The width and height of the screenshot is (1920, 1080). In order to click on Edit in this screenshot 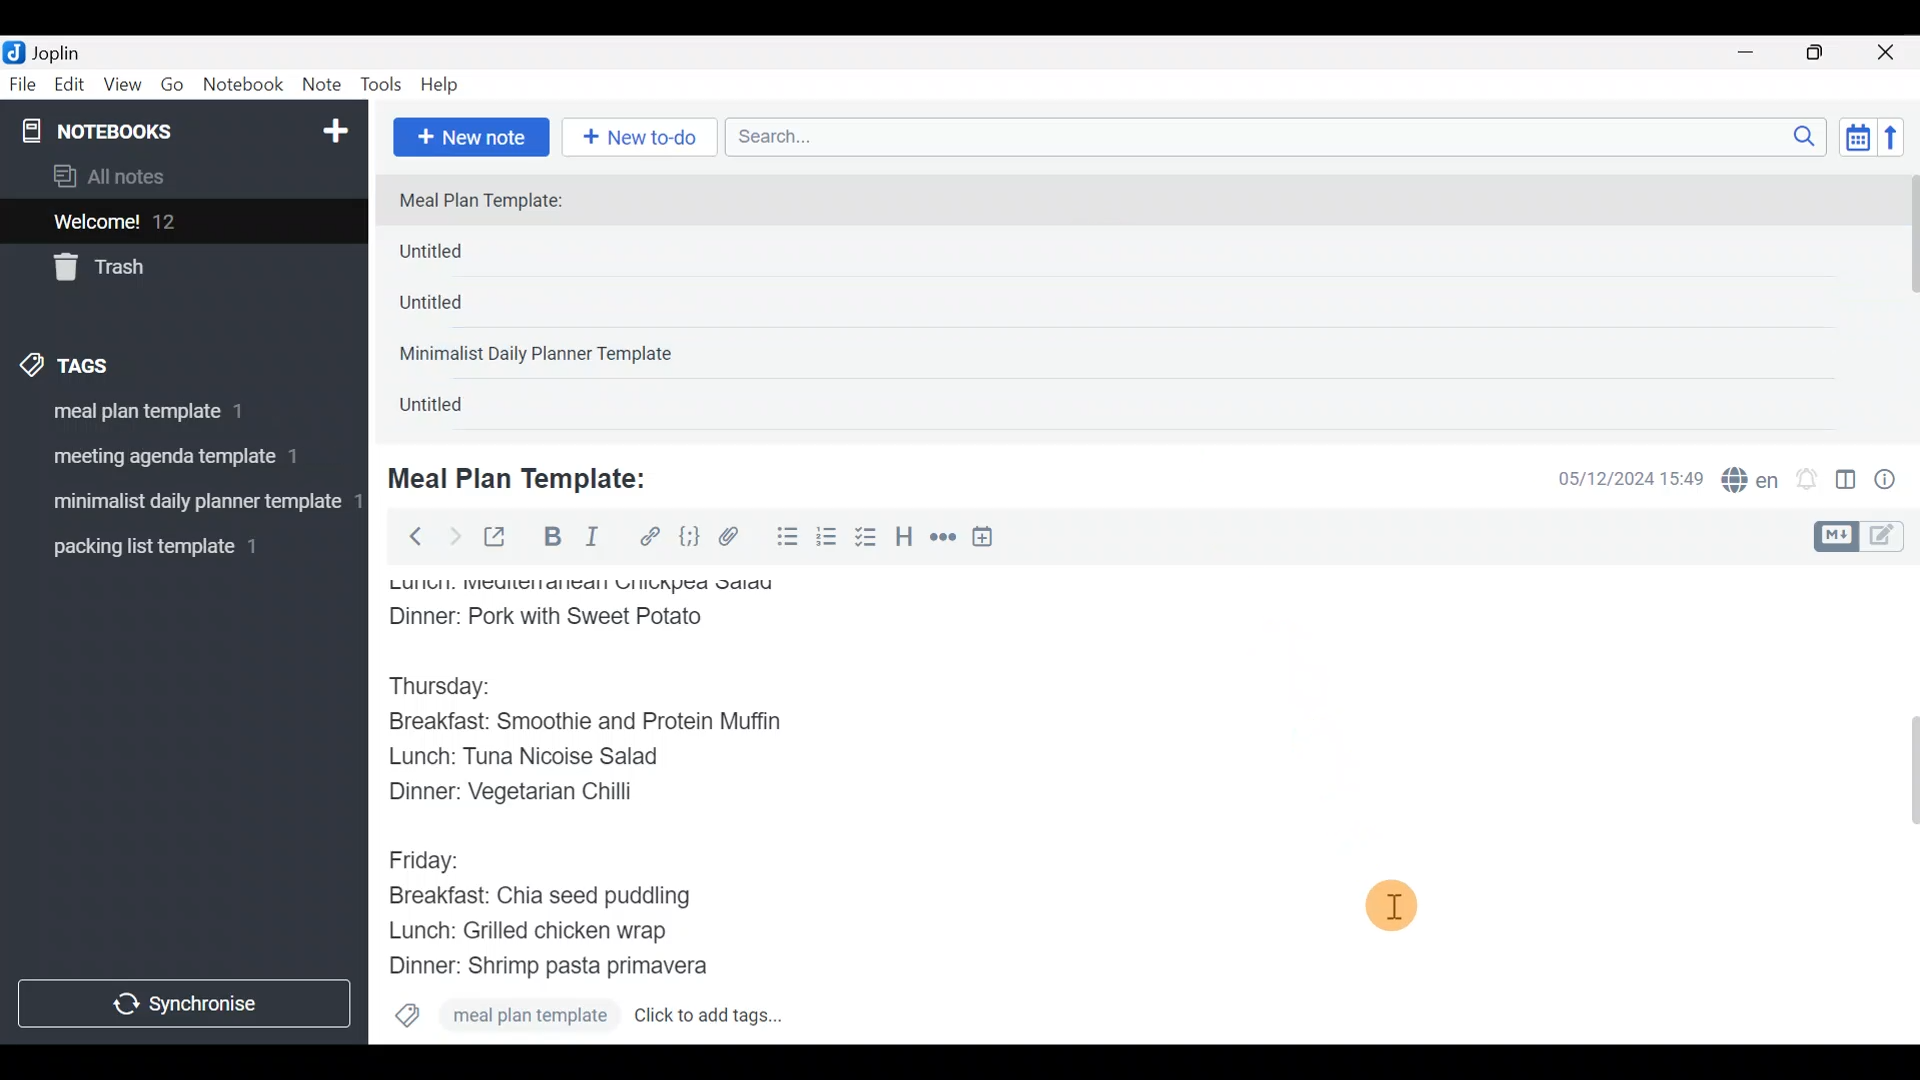, I will do `click(70, 86)`.